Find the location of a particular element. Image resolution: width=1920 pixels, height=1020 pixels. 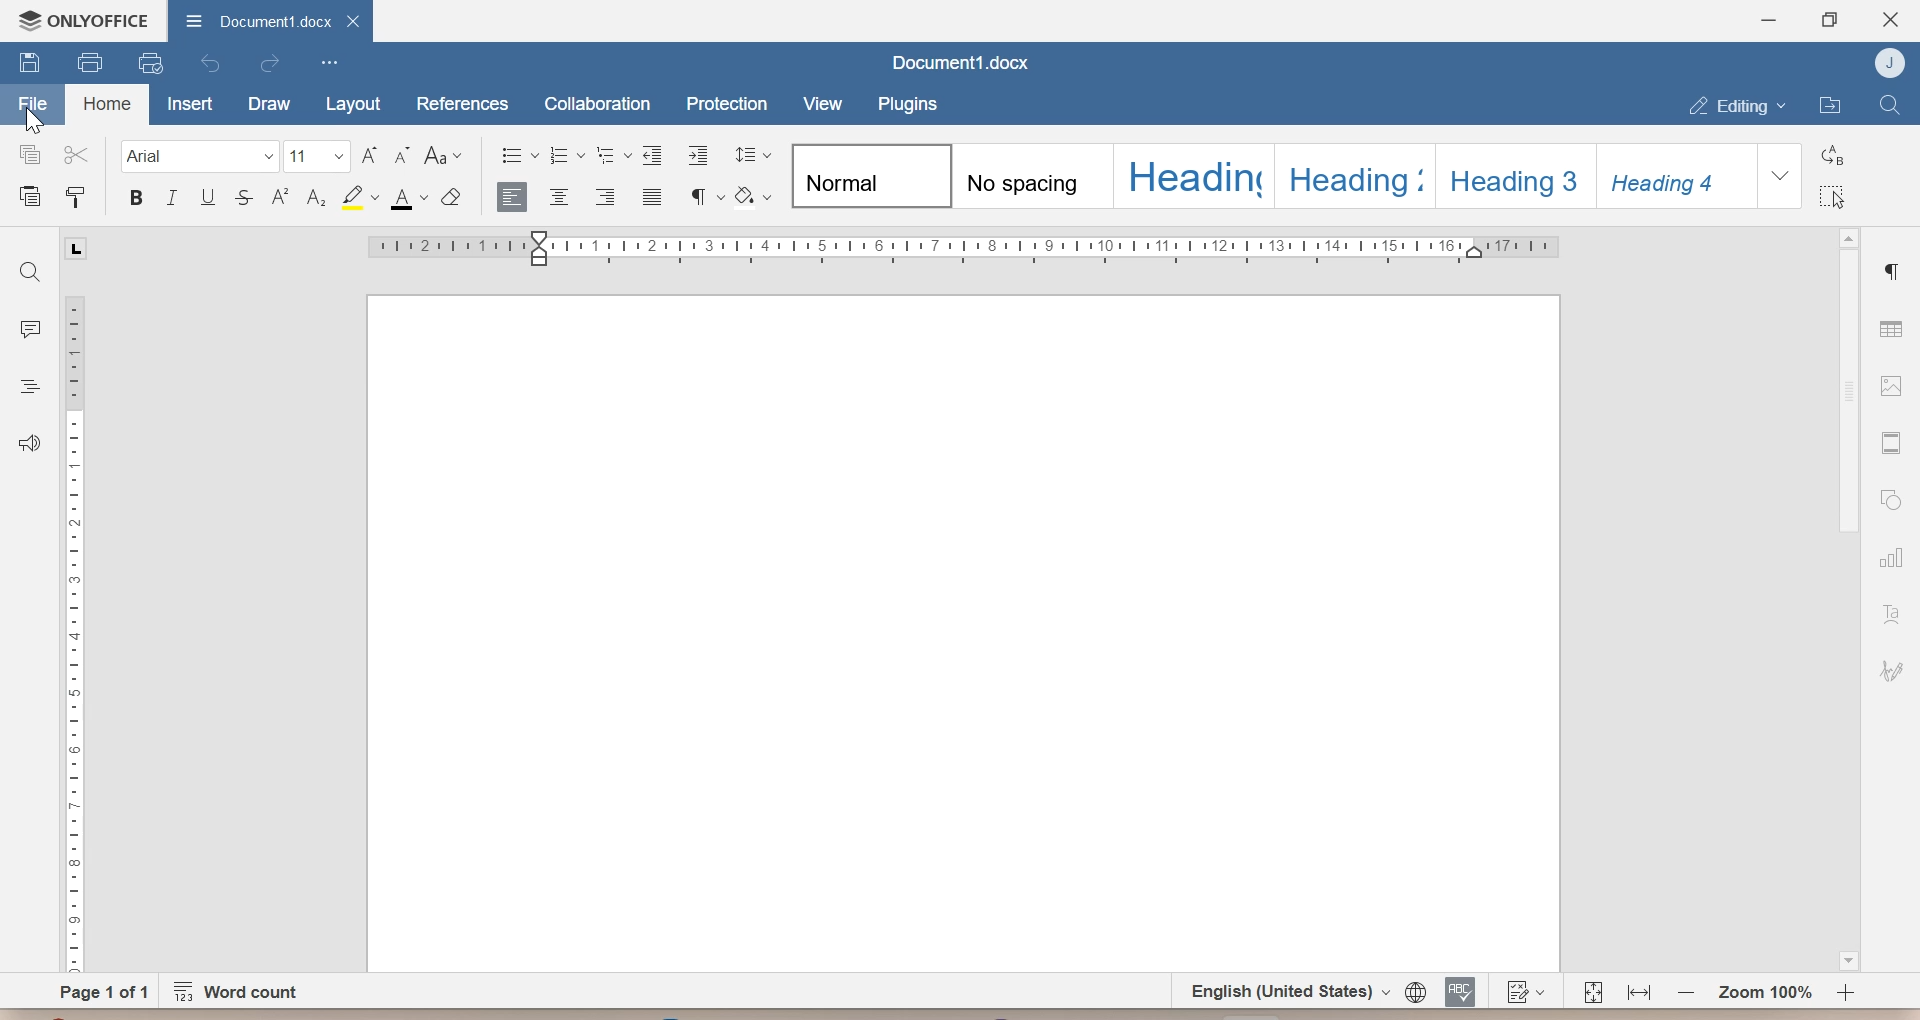

Scale is located at coordinates (72, 631).